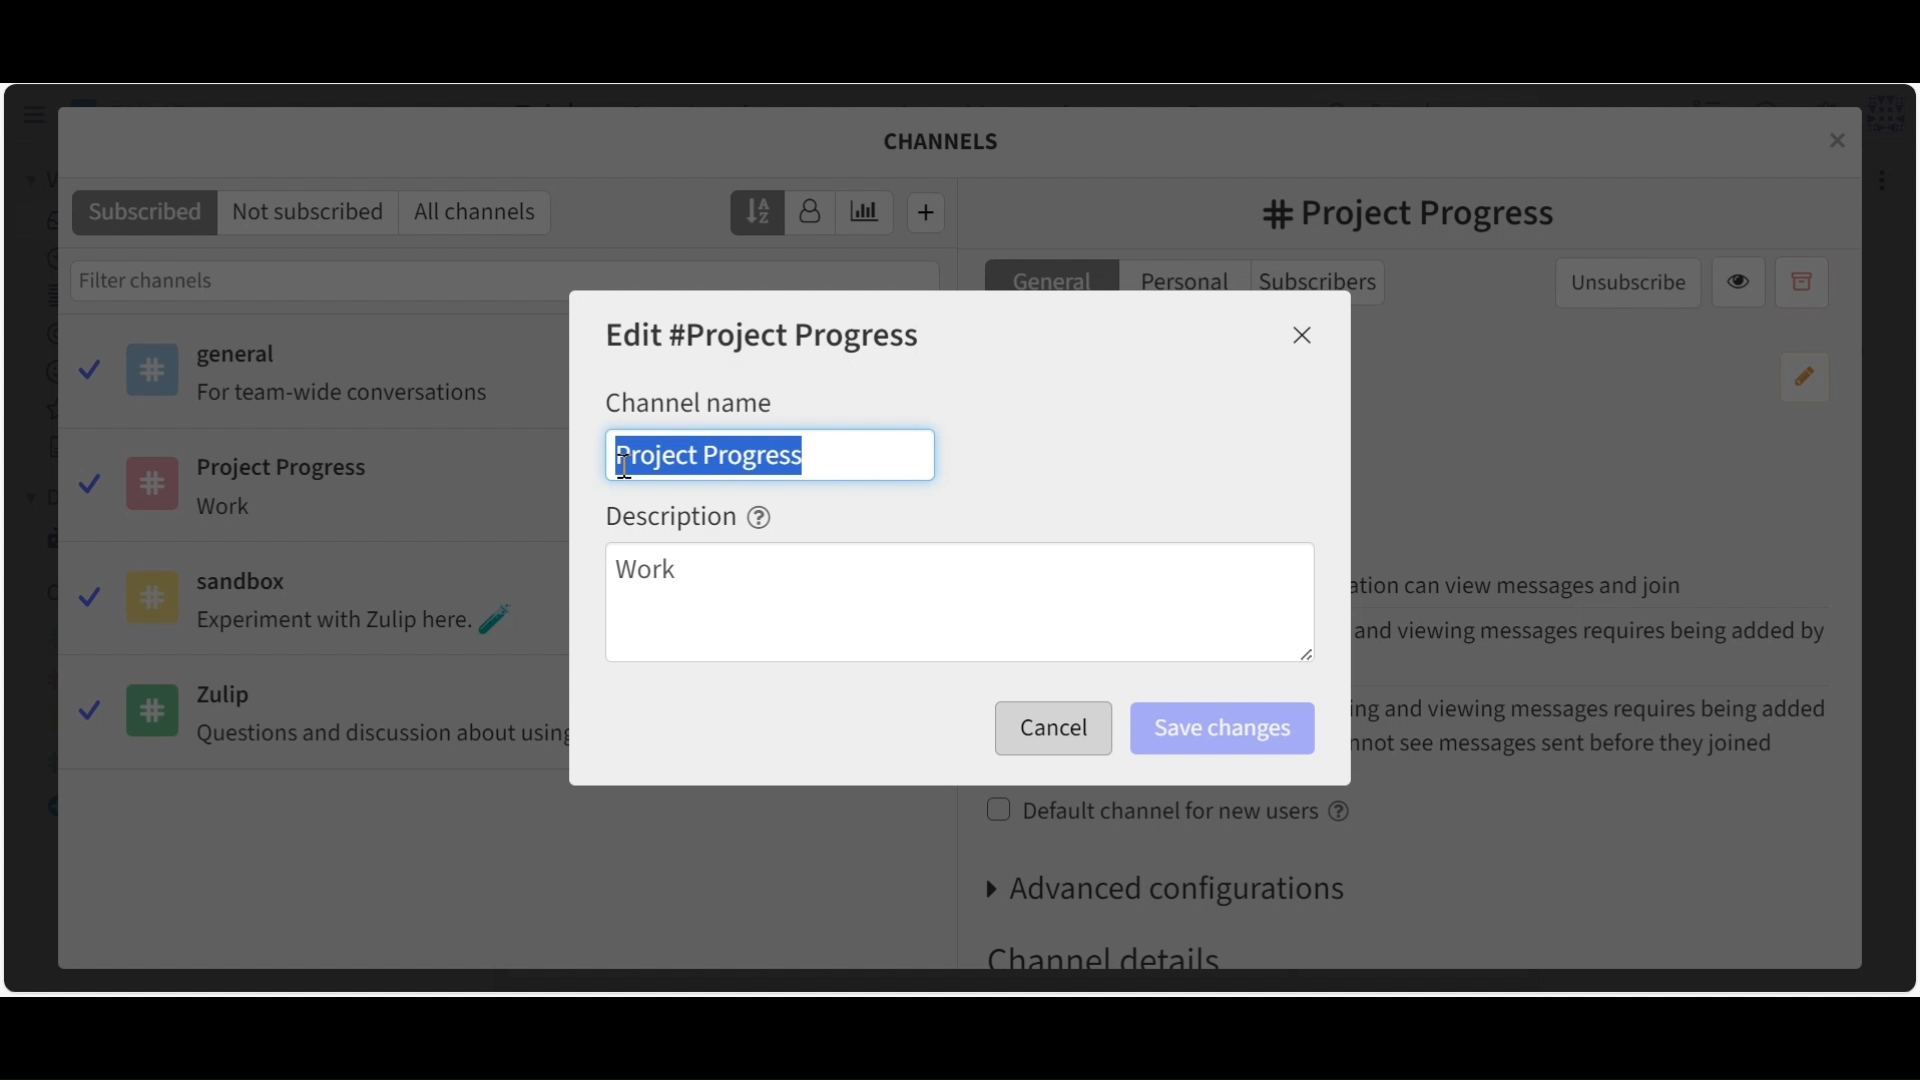  What do you see at coordinates (626, 469) in the screenshot?
I see `cursor` at bounding box center [626, 469].